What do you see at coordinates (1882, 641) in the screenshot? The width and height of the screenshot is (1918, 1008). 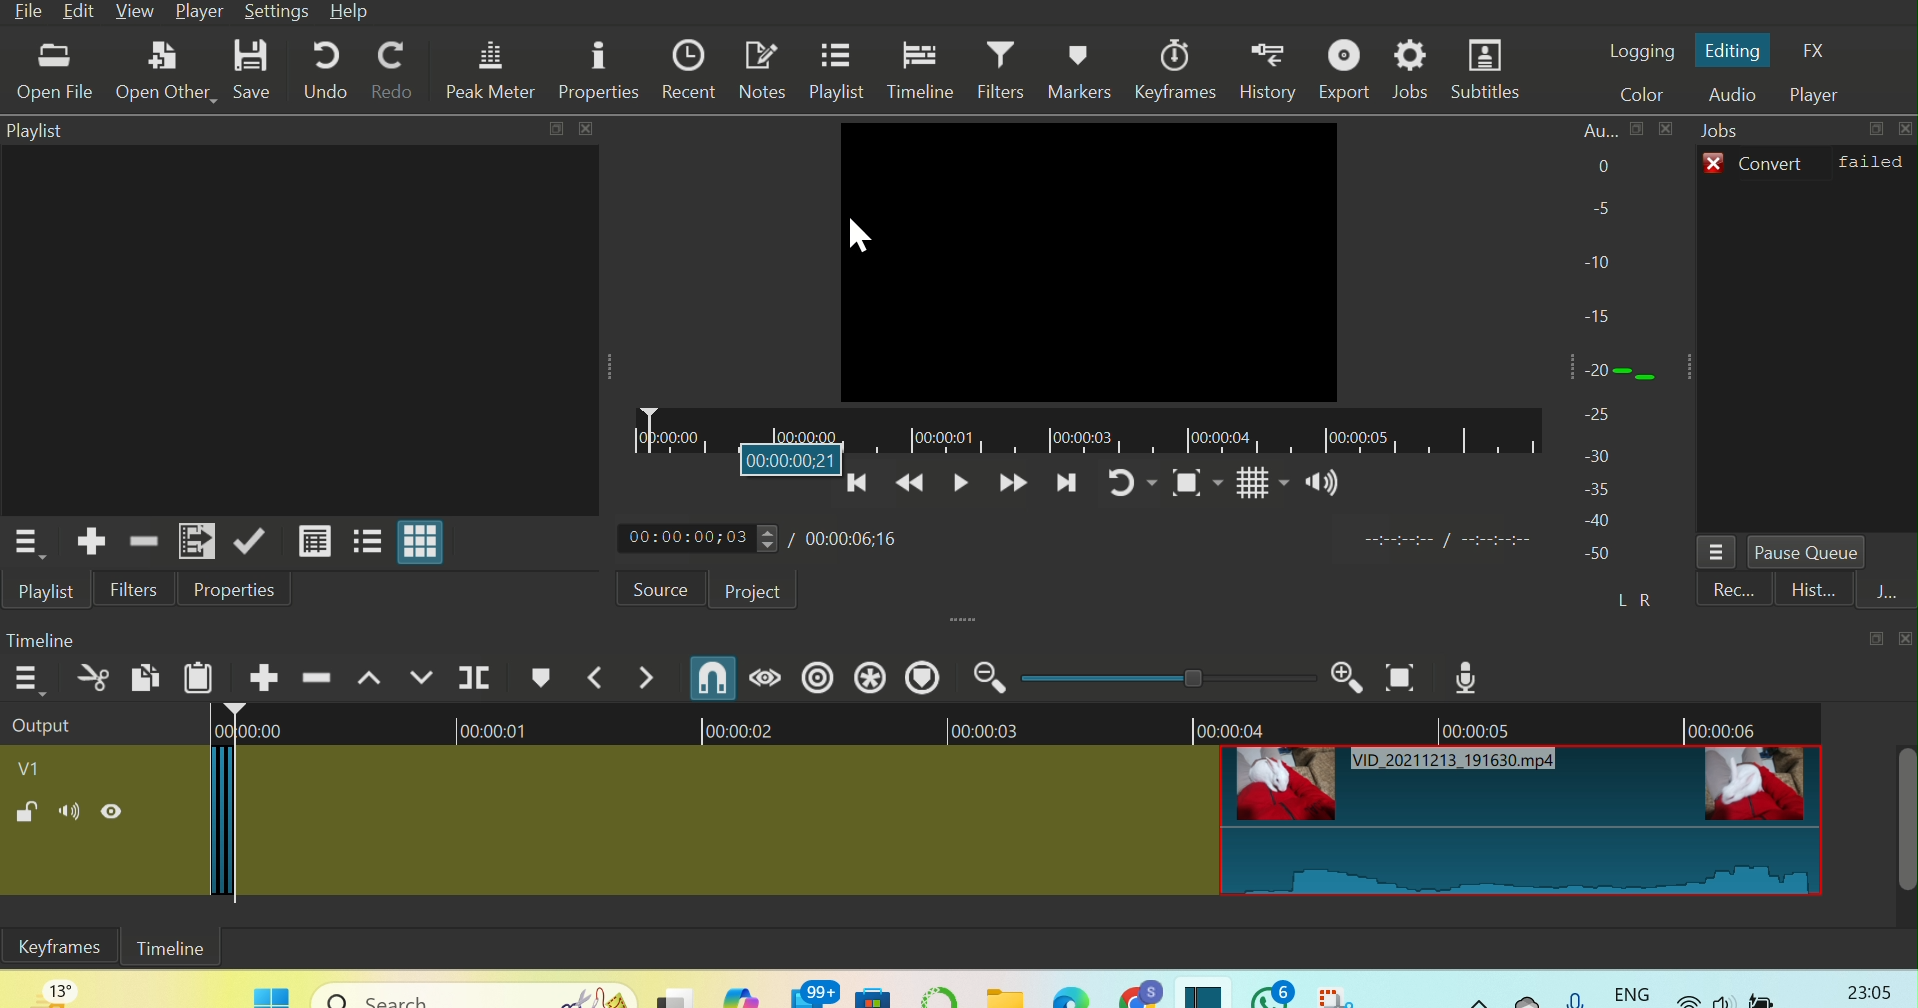 I see `Close button` at bounding box center [1882, 641].